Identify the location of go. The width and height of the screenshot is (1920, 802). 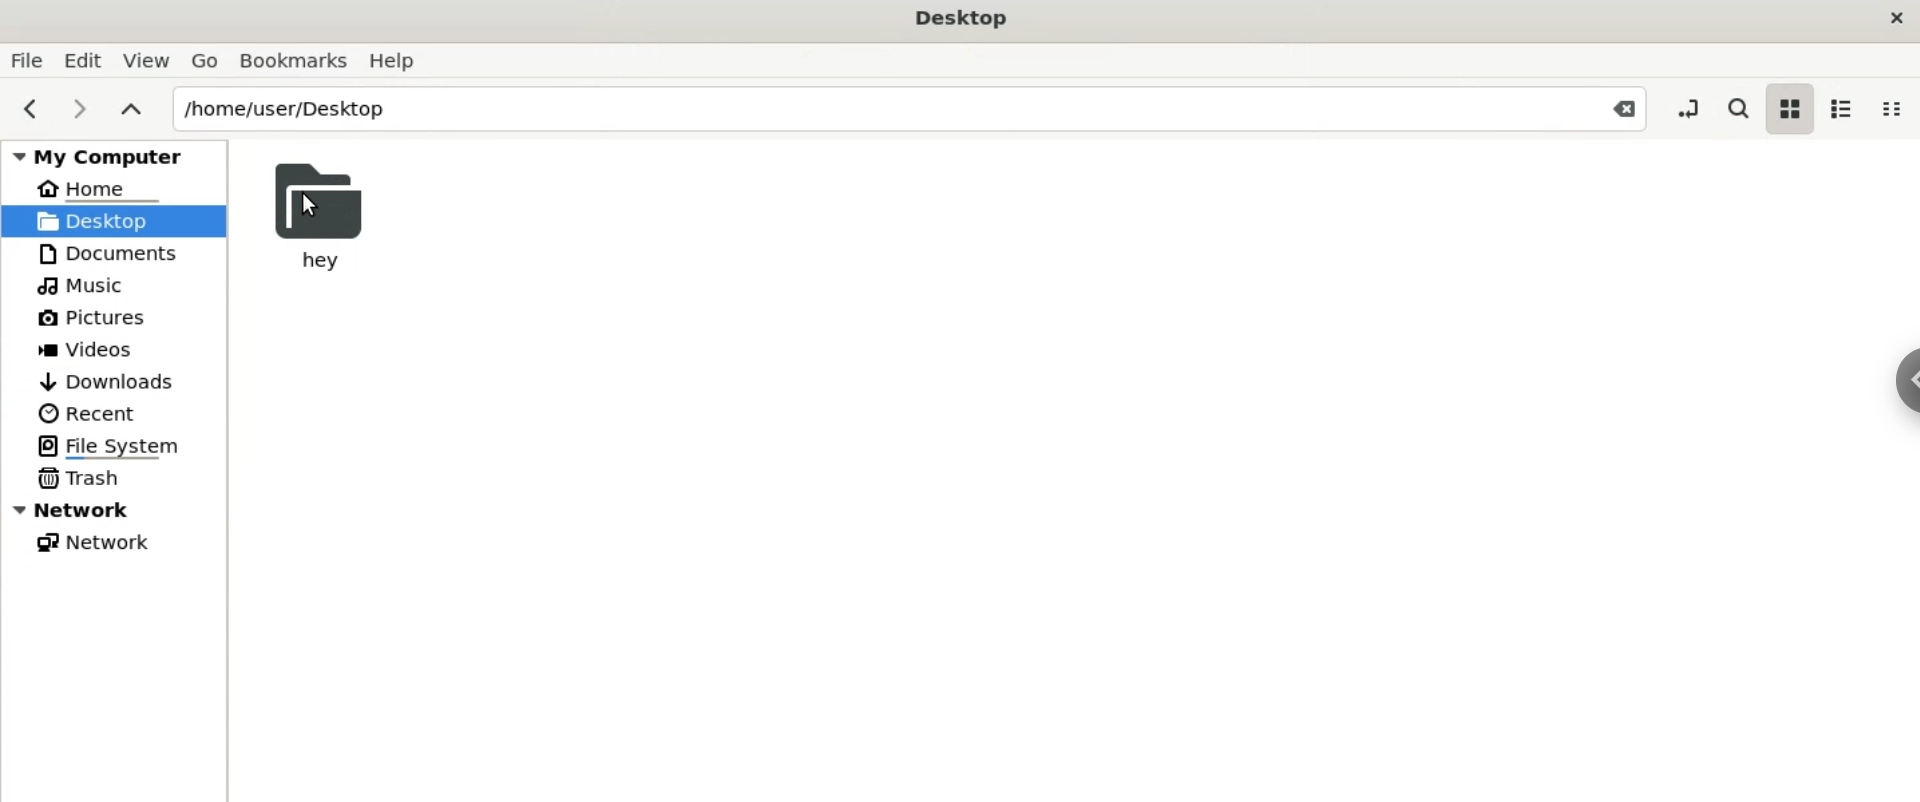
(205, 61).